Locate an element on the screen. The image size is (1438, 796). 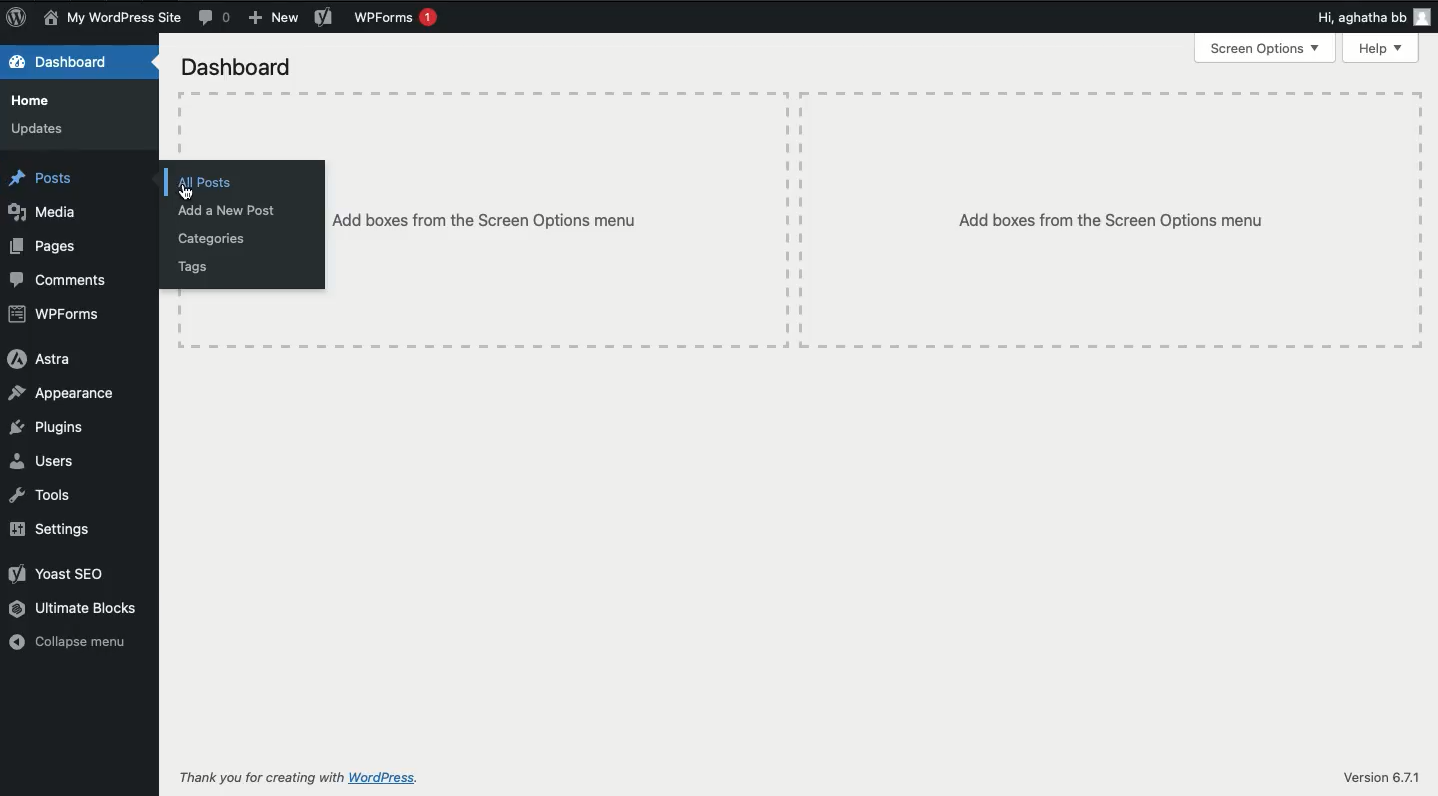
Add boxes from the screen options menu is located at coordinates (1114, 221).